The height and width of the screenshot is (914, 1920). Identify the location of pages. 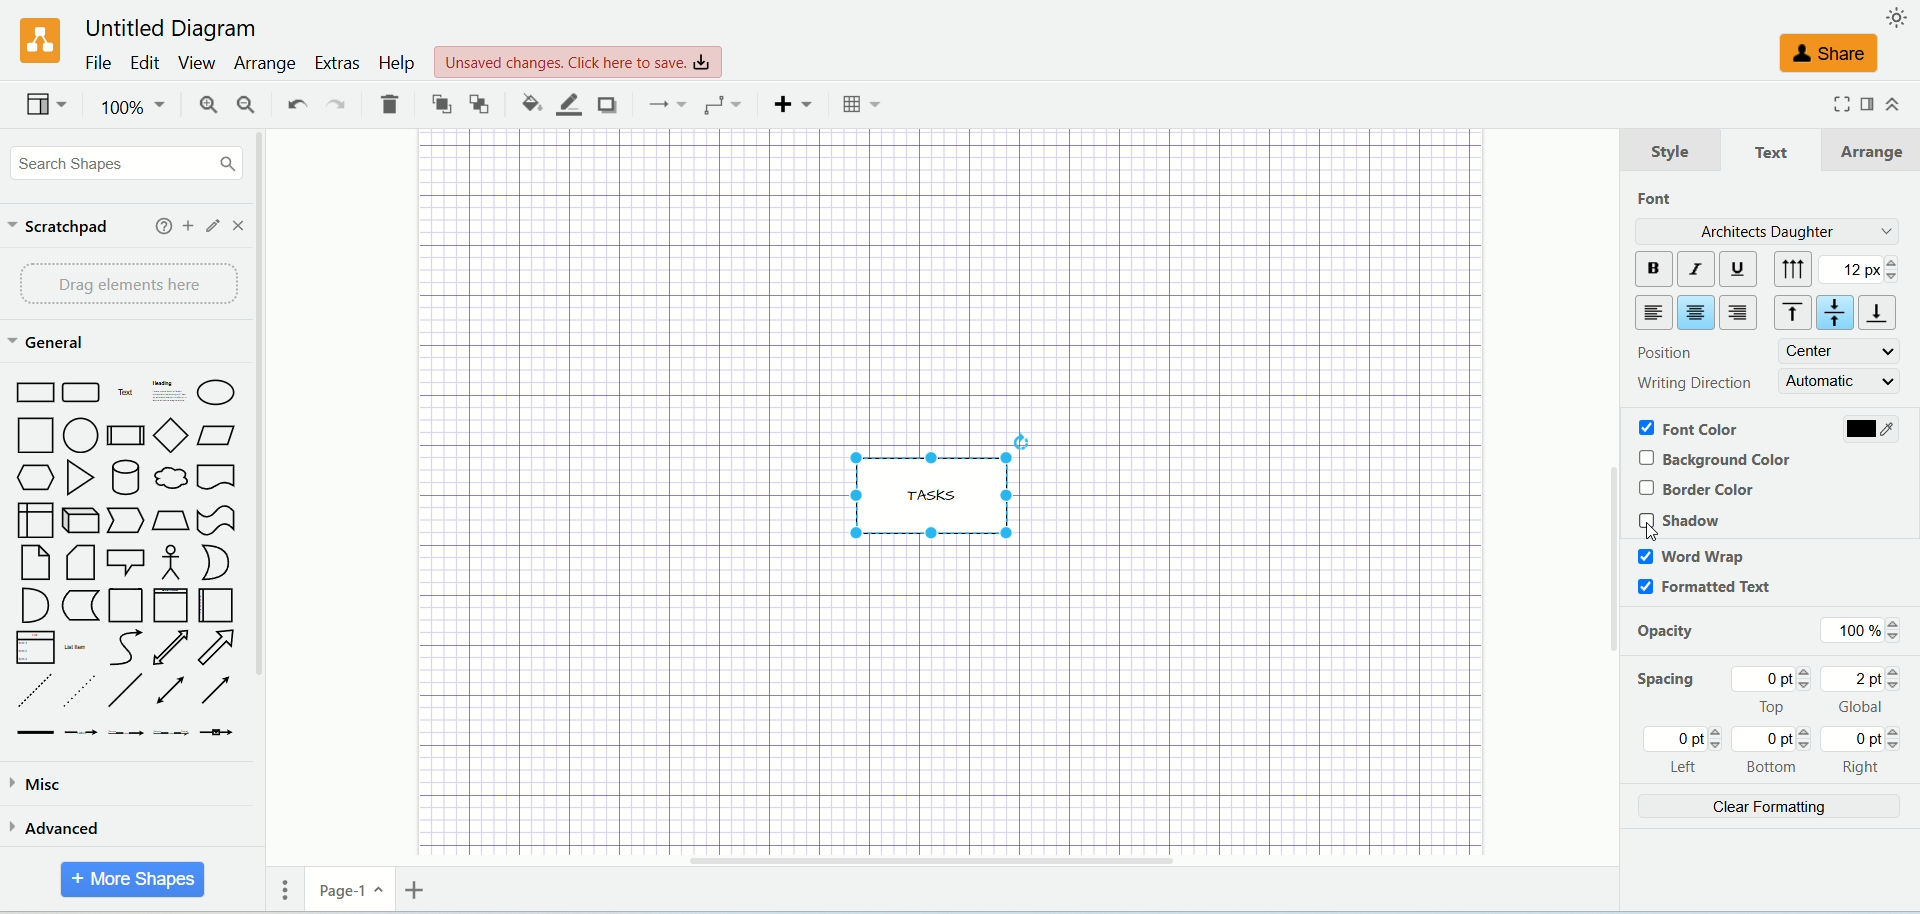
(278, 889).